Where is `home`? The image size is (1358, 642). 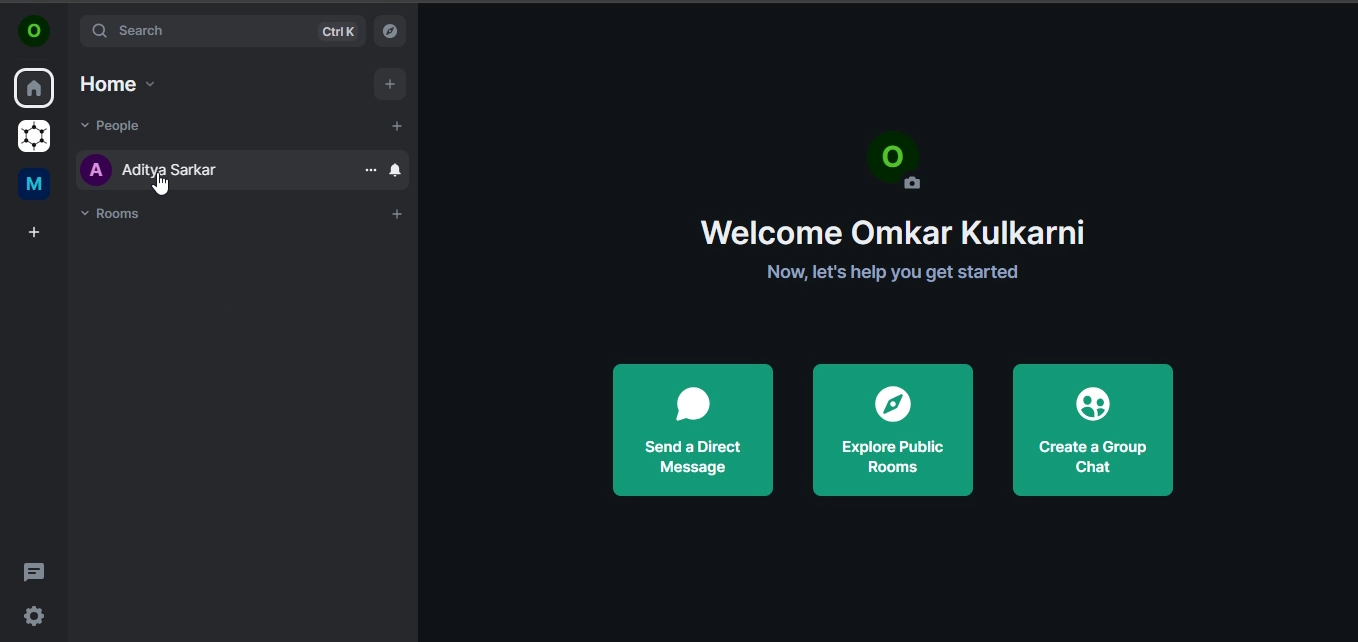 home is located at coordinates (35, 90).